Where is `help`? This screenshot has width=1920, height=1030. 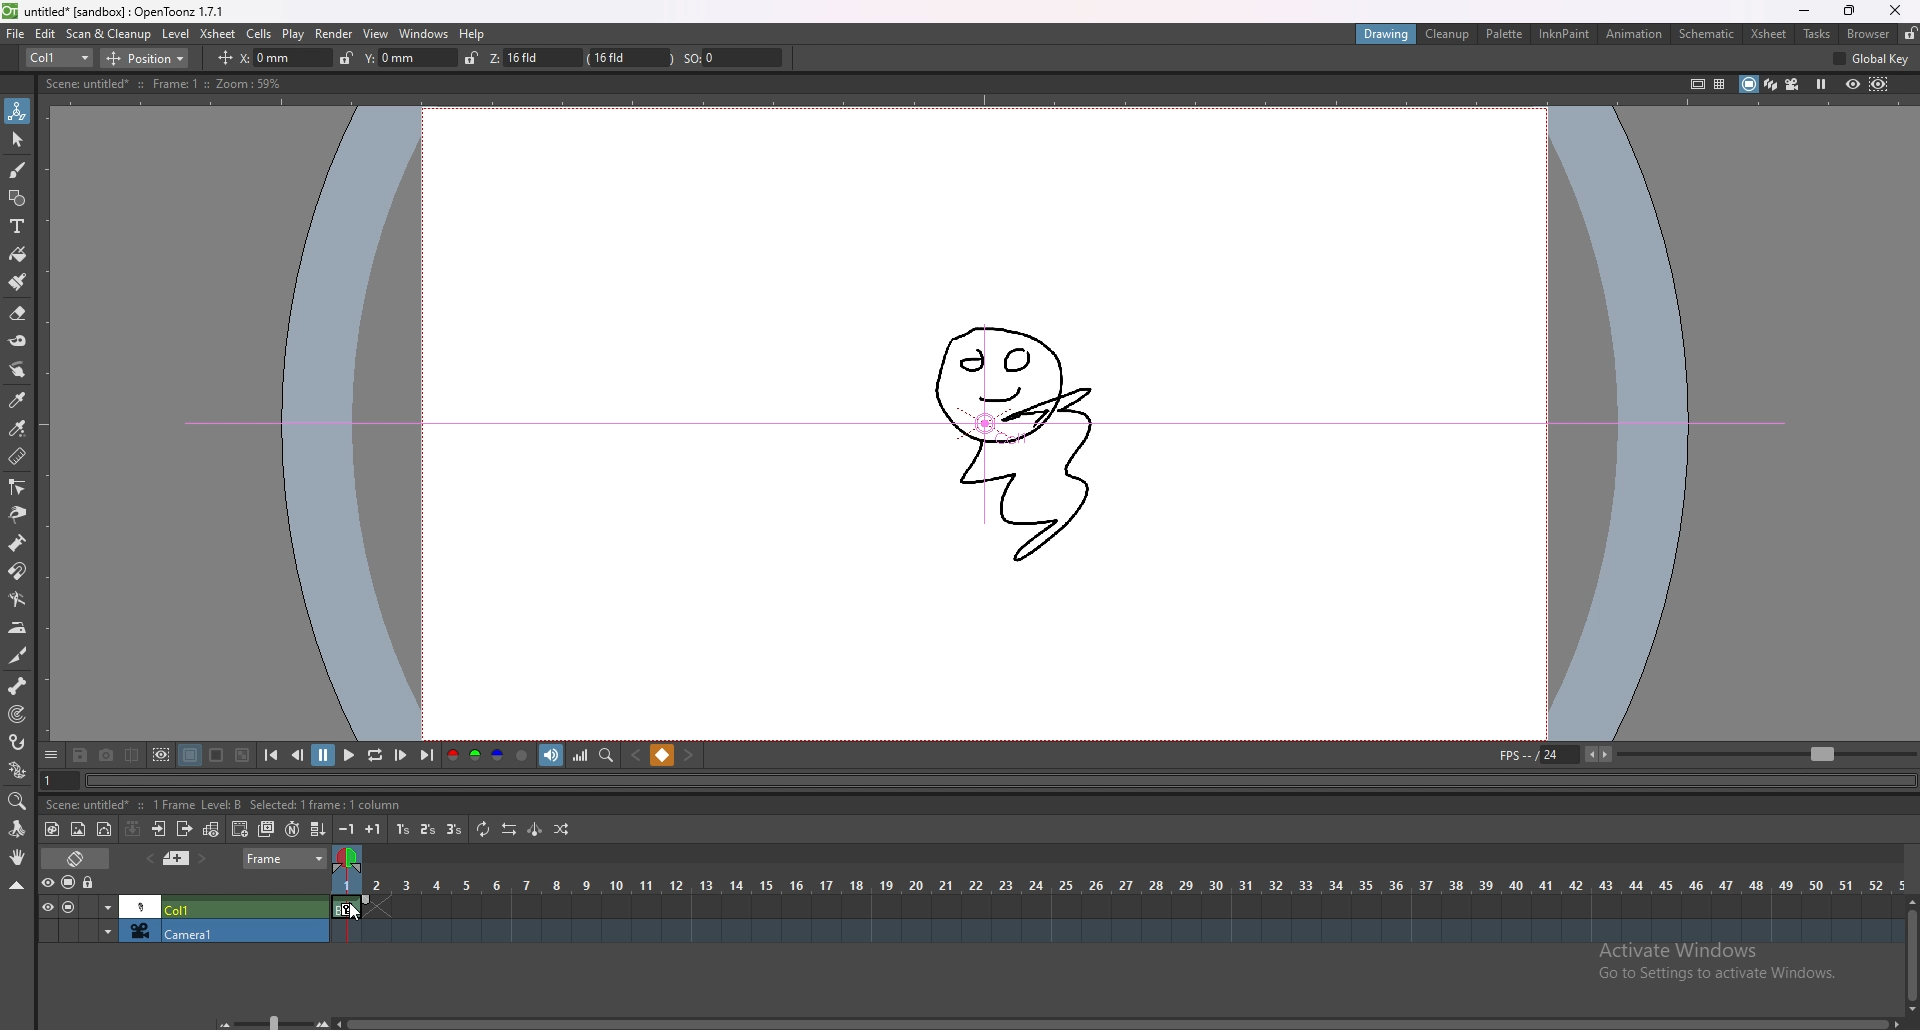 help is located at coordinates (474, 34).